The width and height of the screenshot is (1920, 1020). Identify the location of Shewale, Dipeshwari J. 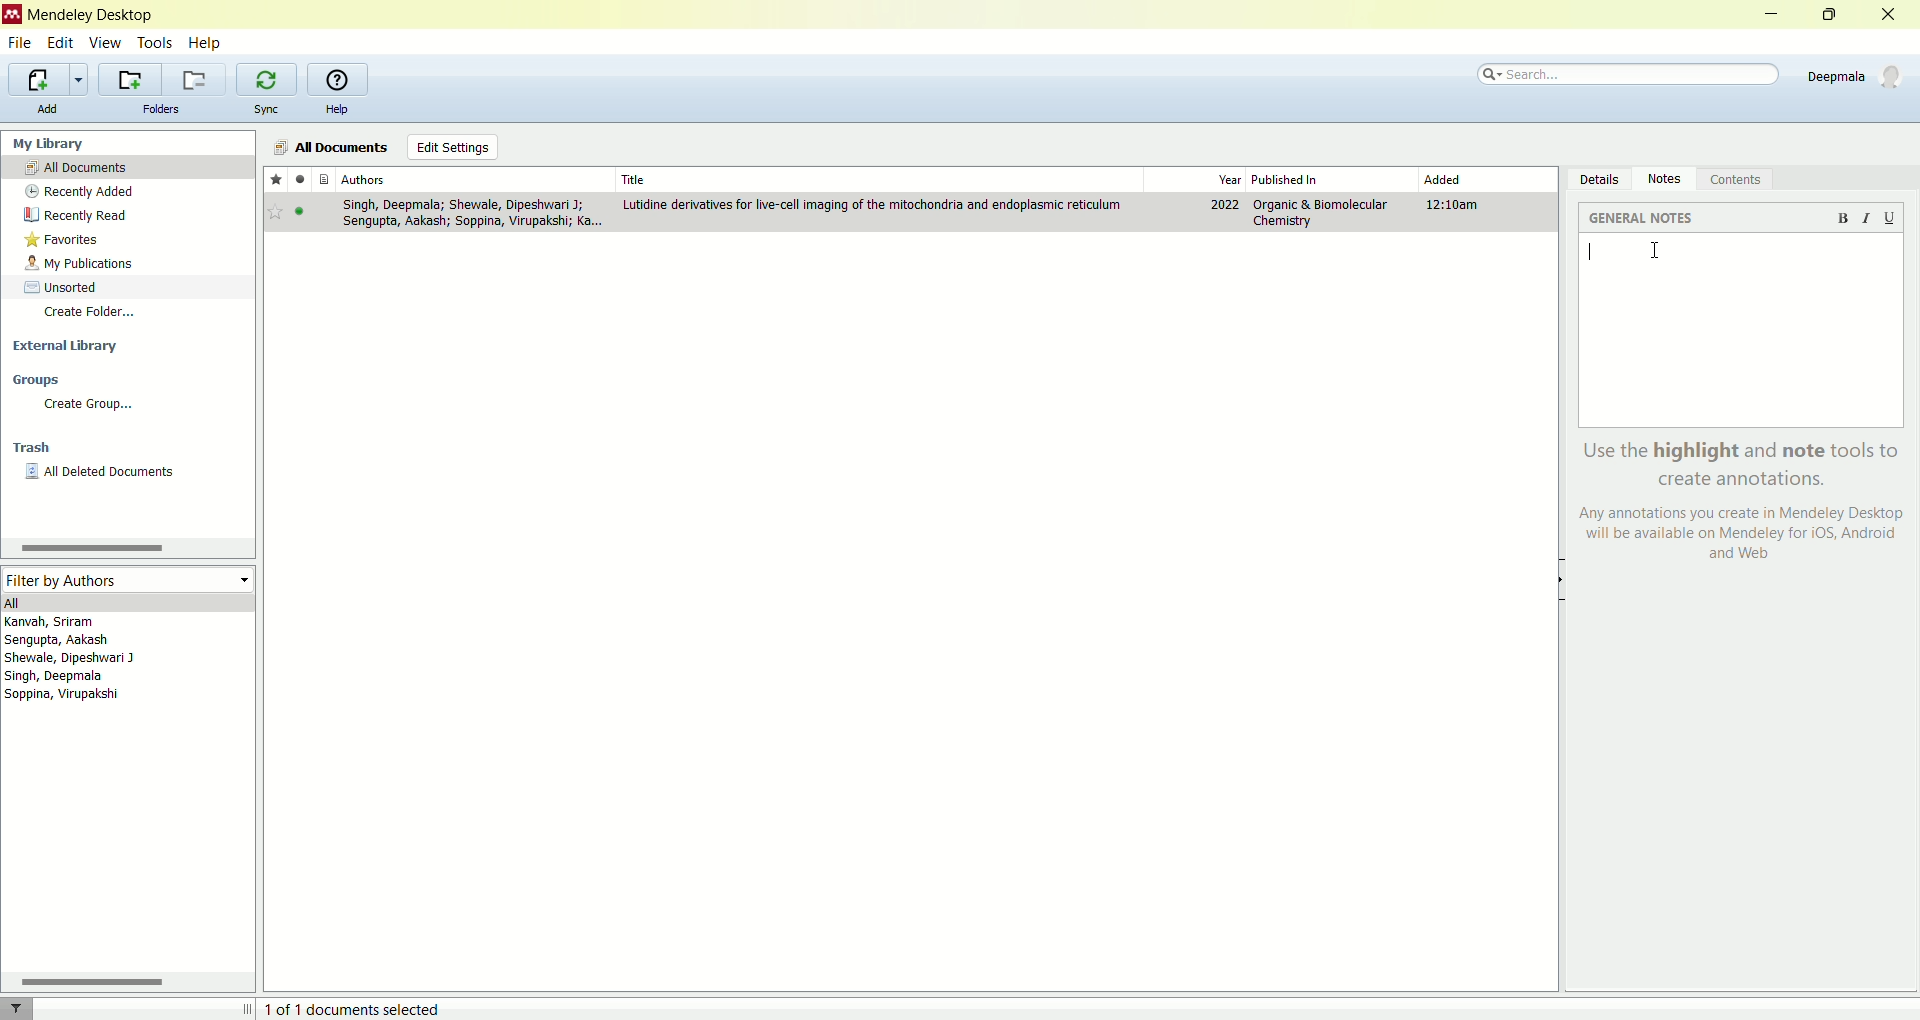
(86, 659).